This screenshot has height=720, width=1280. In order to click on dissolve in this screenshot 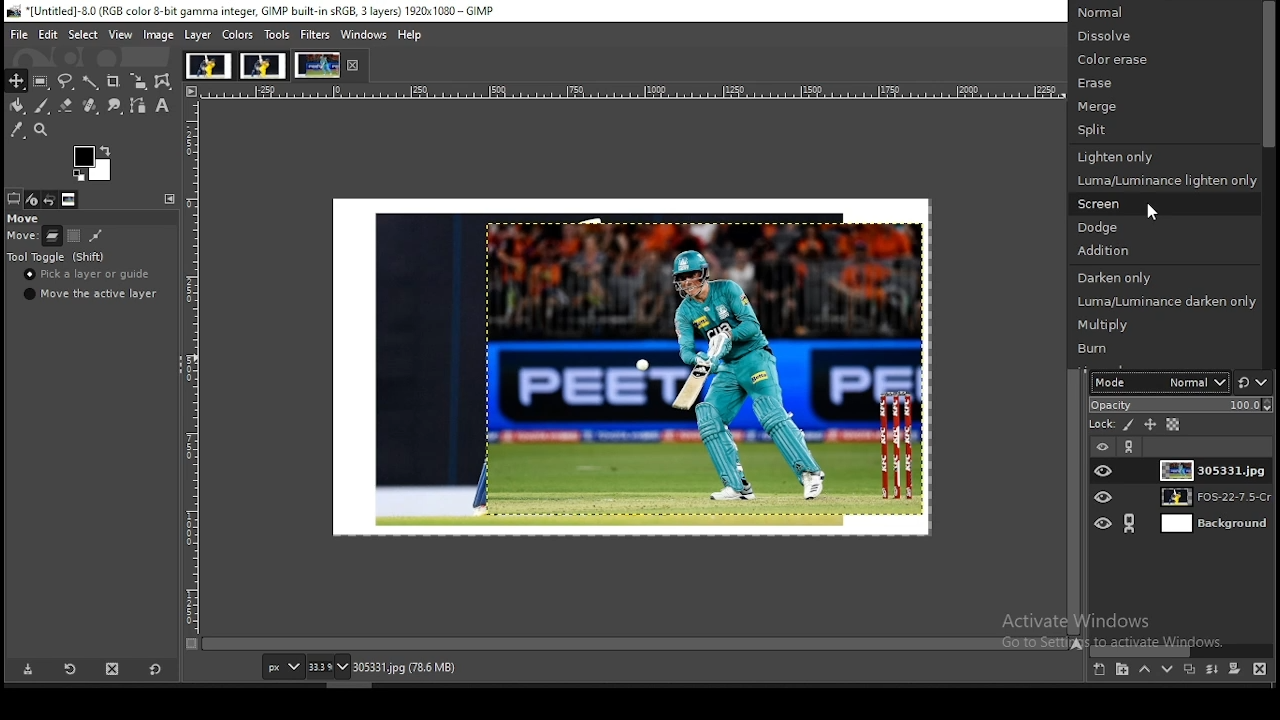, I will do `click(1165, 38)`.